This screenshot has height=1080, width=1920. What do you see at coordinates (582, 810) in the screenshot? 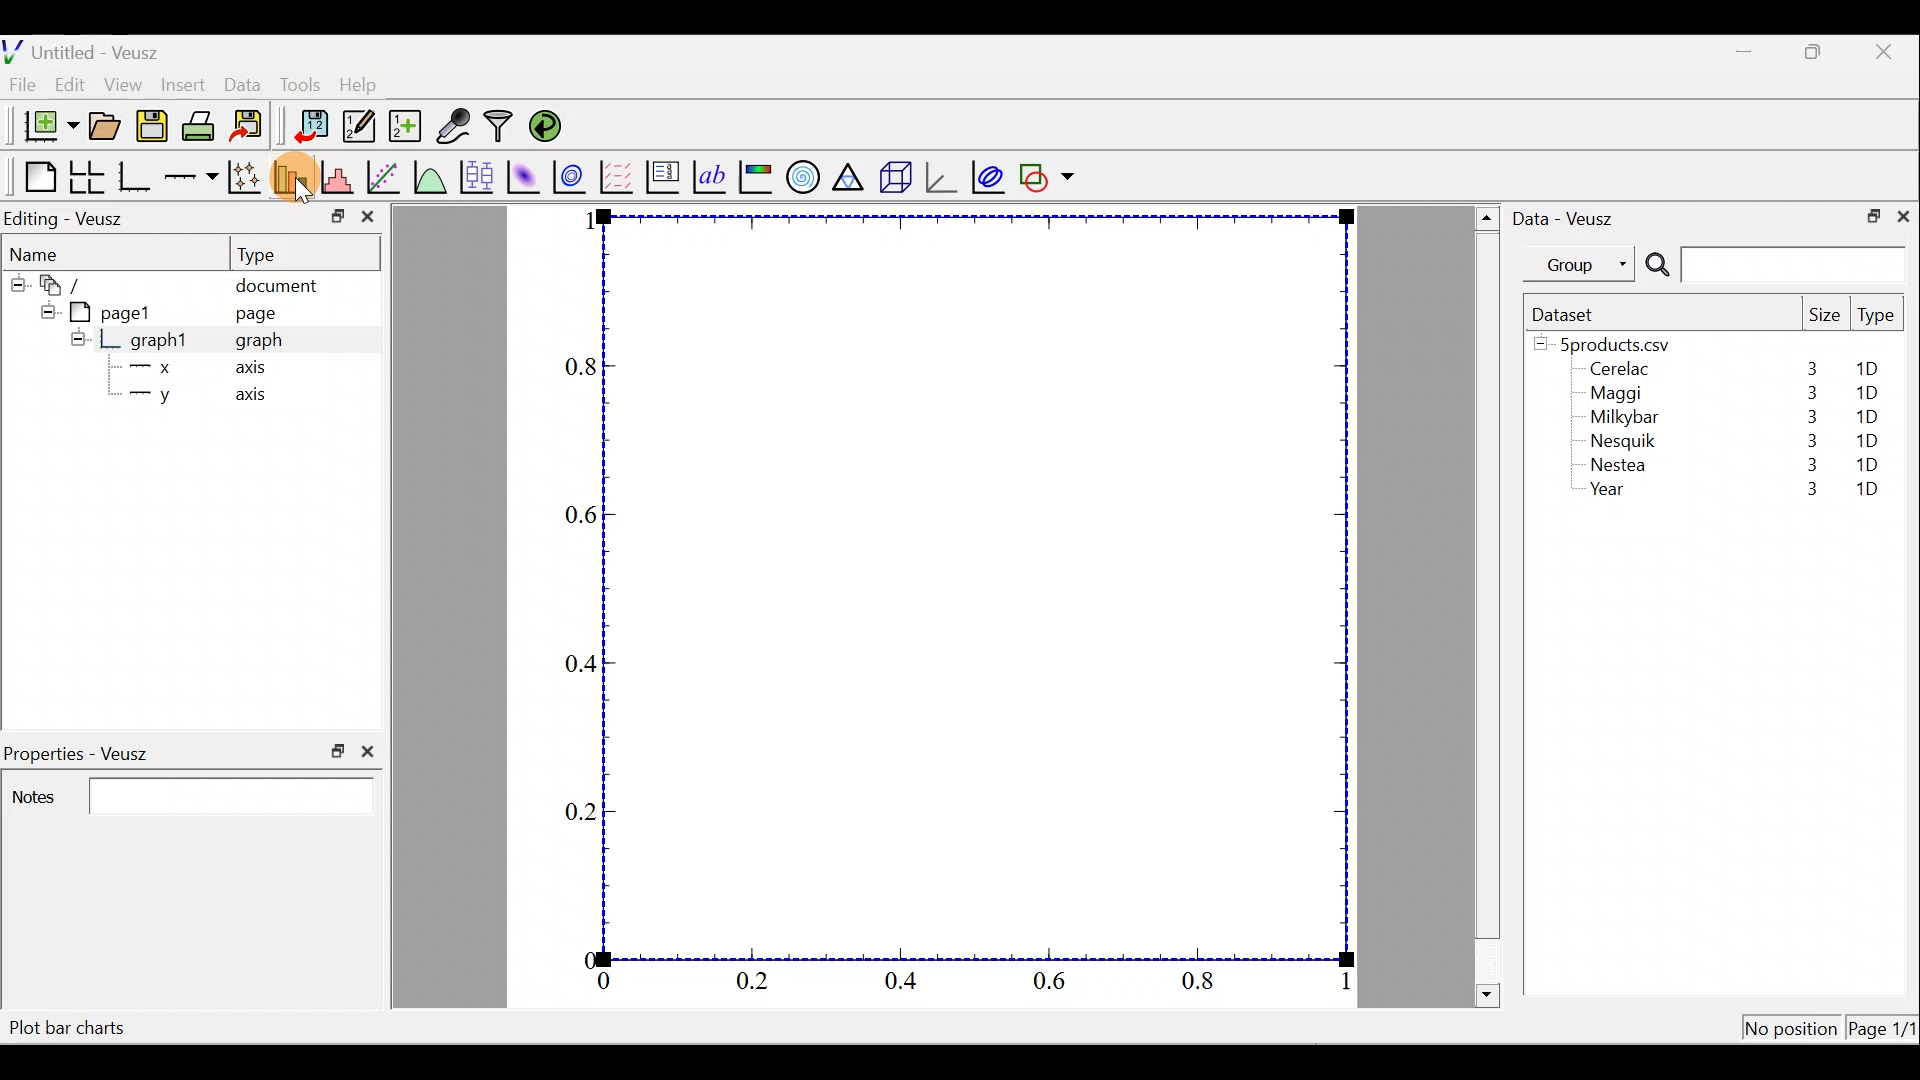
I see `0.2` at bounding box center [582, 810].